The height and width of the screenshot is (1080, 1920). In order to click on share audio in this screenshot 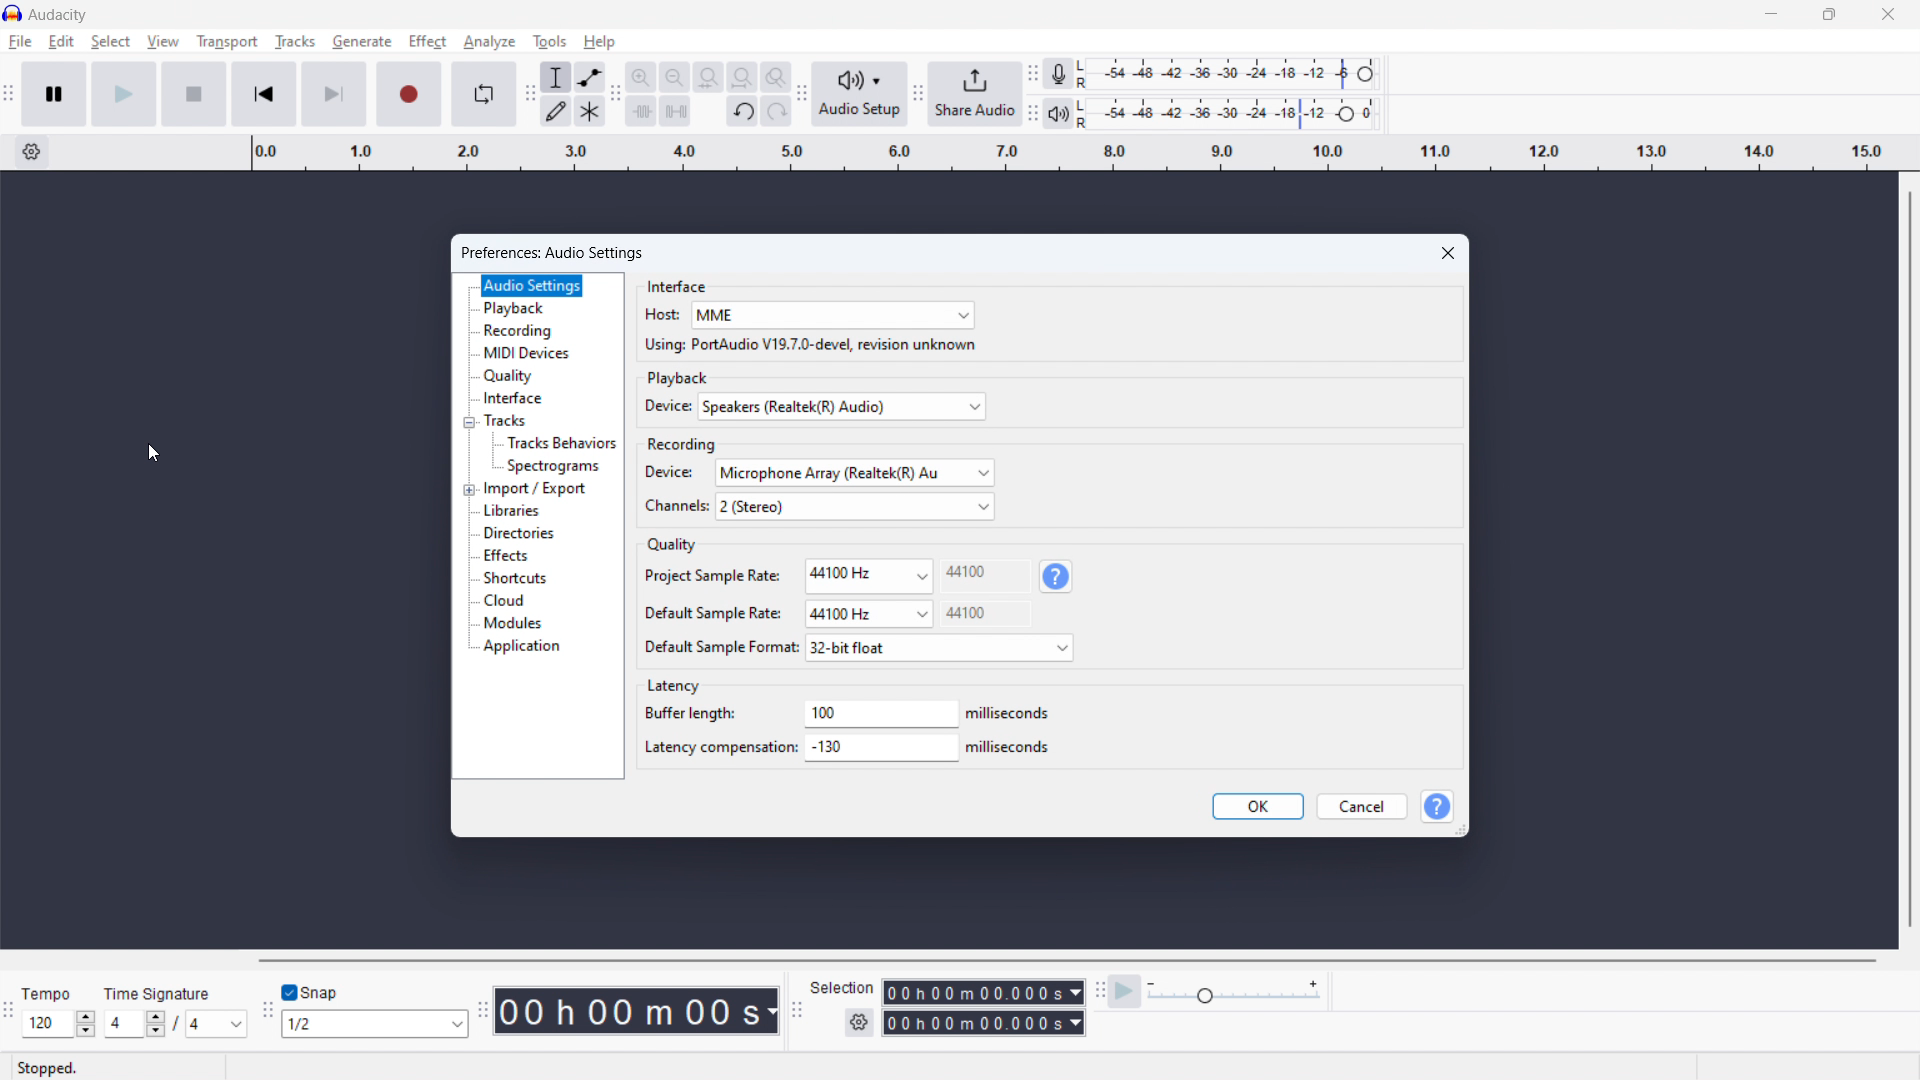, I will do `click(977, 94)`.